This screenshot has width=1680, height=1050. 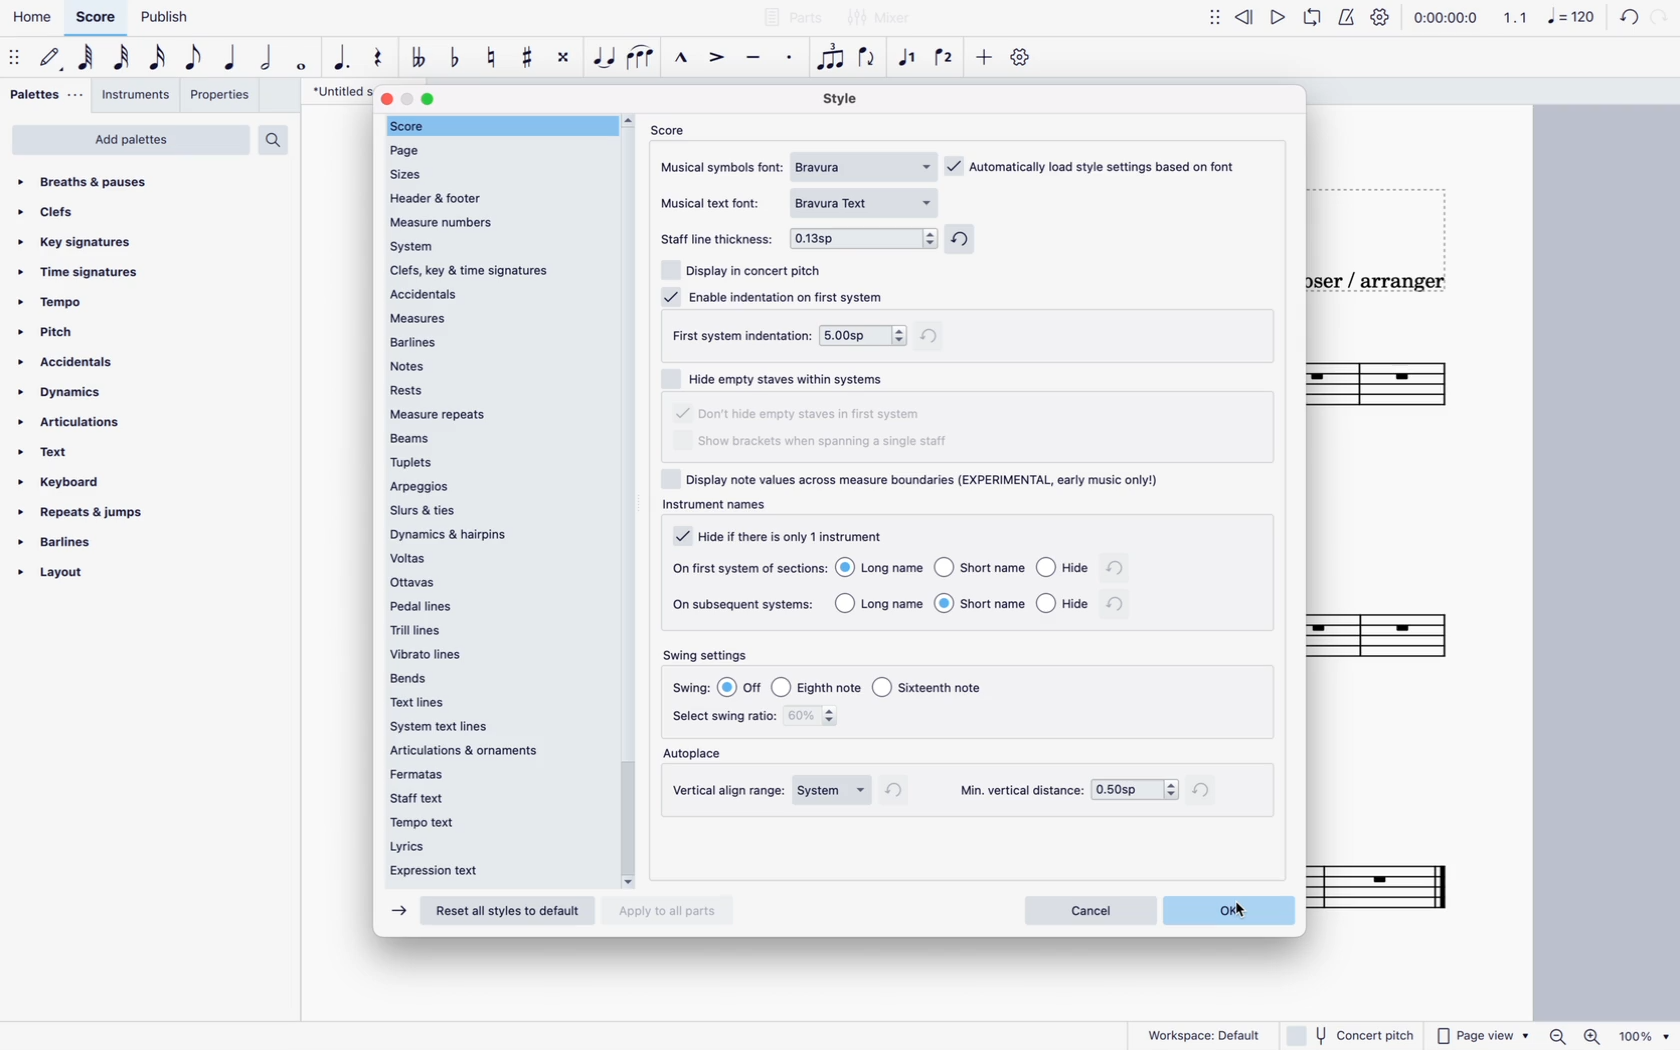 What do you see at coordinates (1320, 13) in the screenshot?
I see `play` at bounding box center [1320, 13].